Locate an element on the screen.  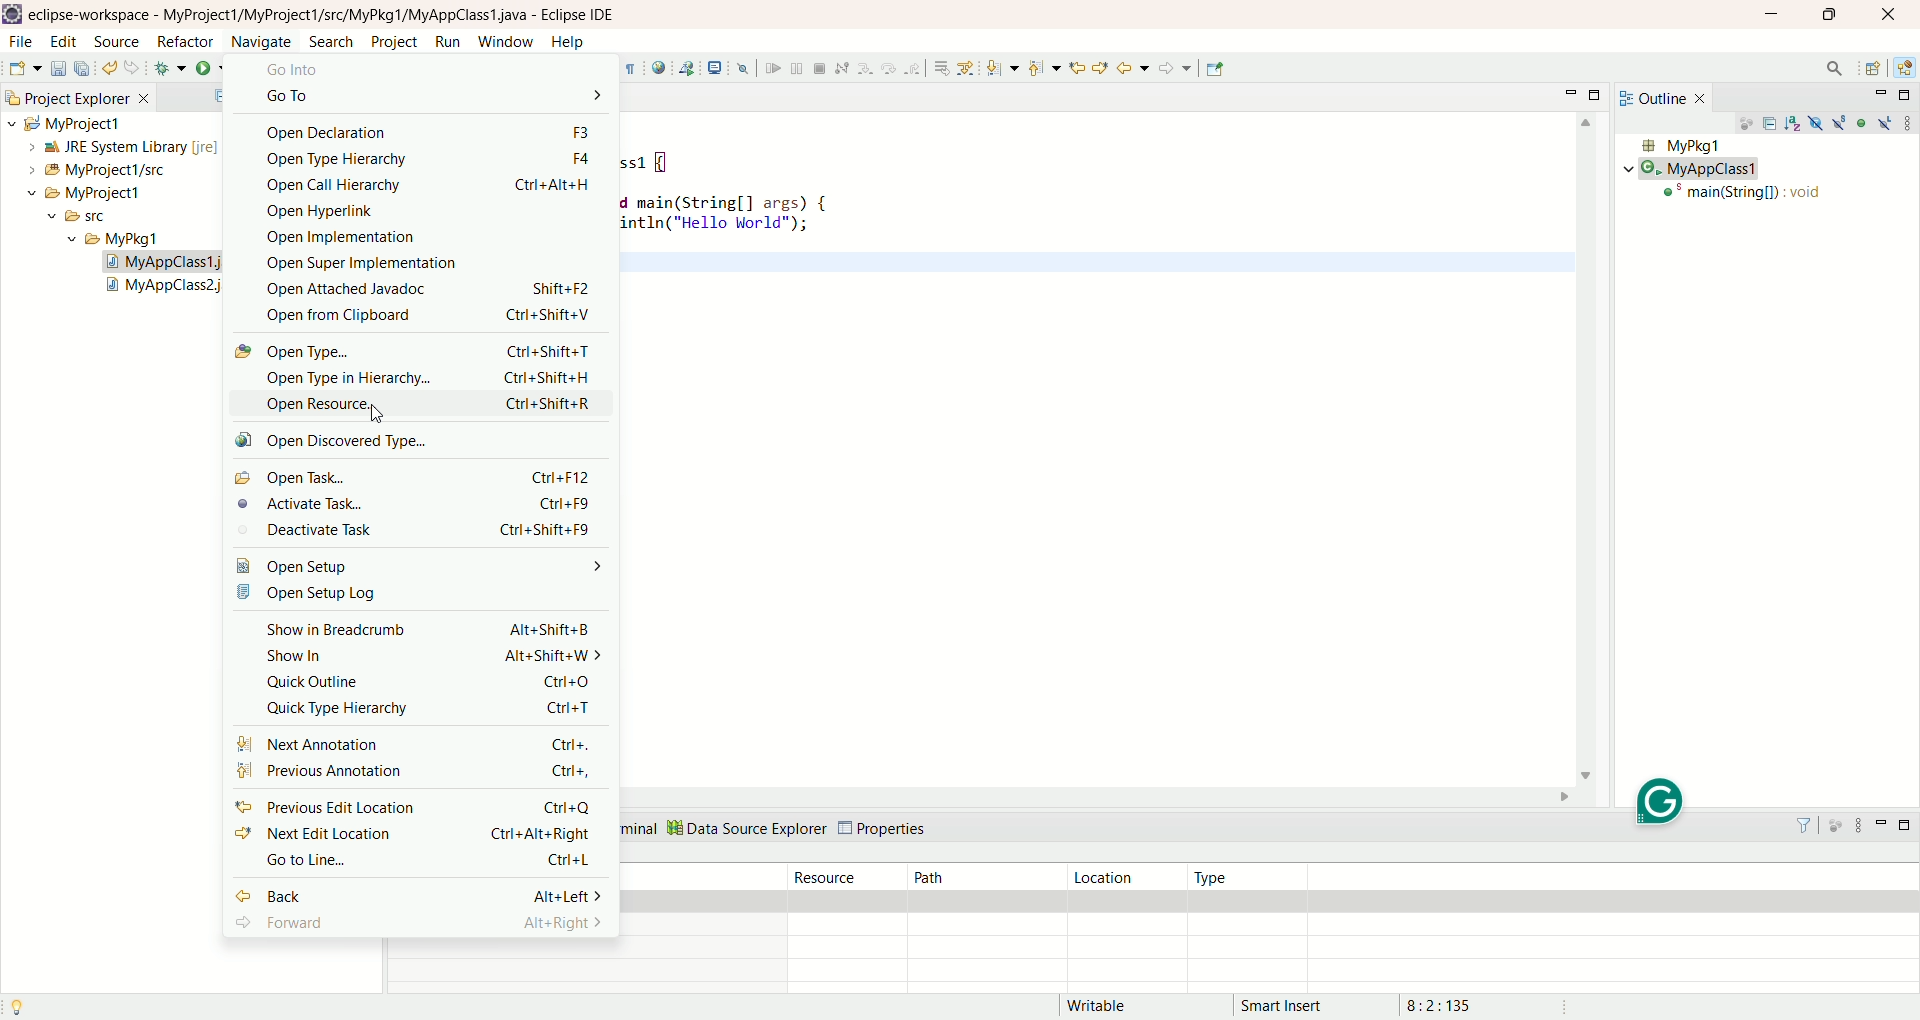
file is located at coordinates (25, 45).